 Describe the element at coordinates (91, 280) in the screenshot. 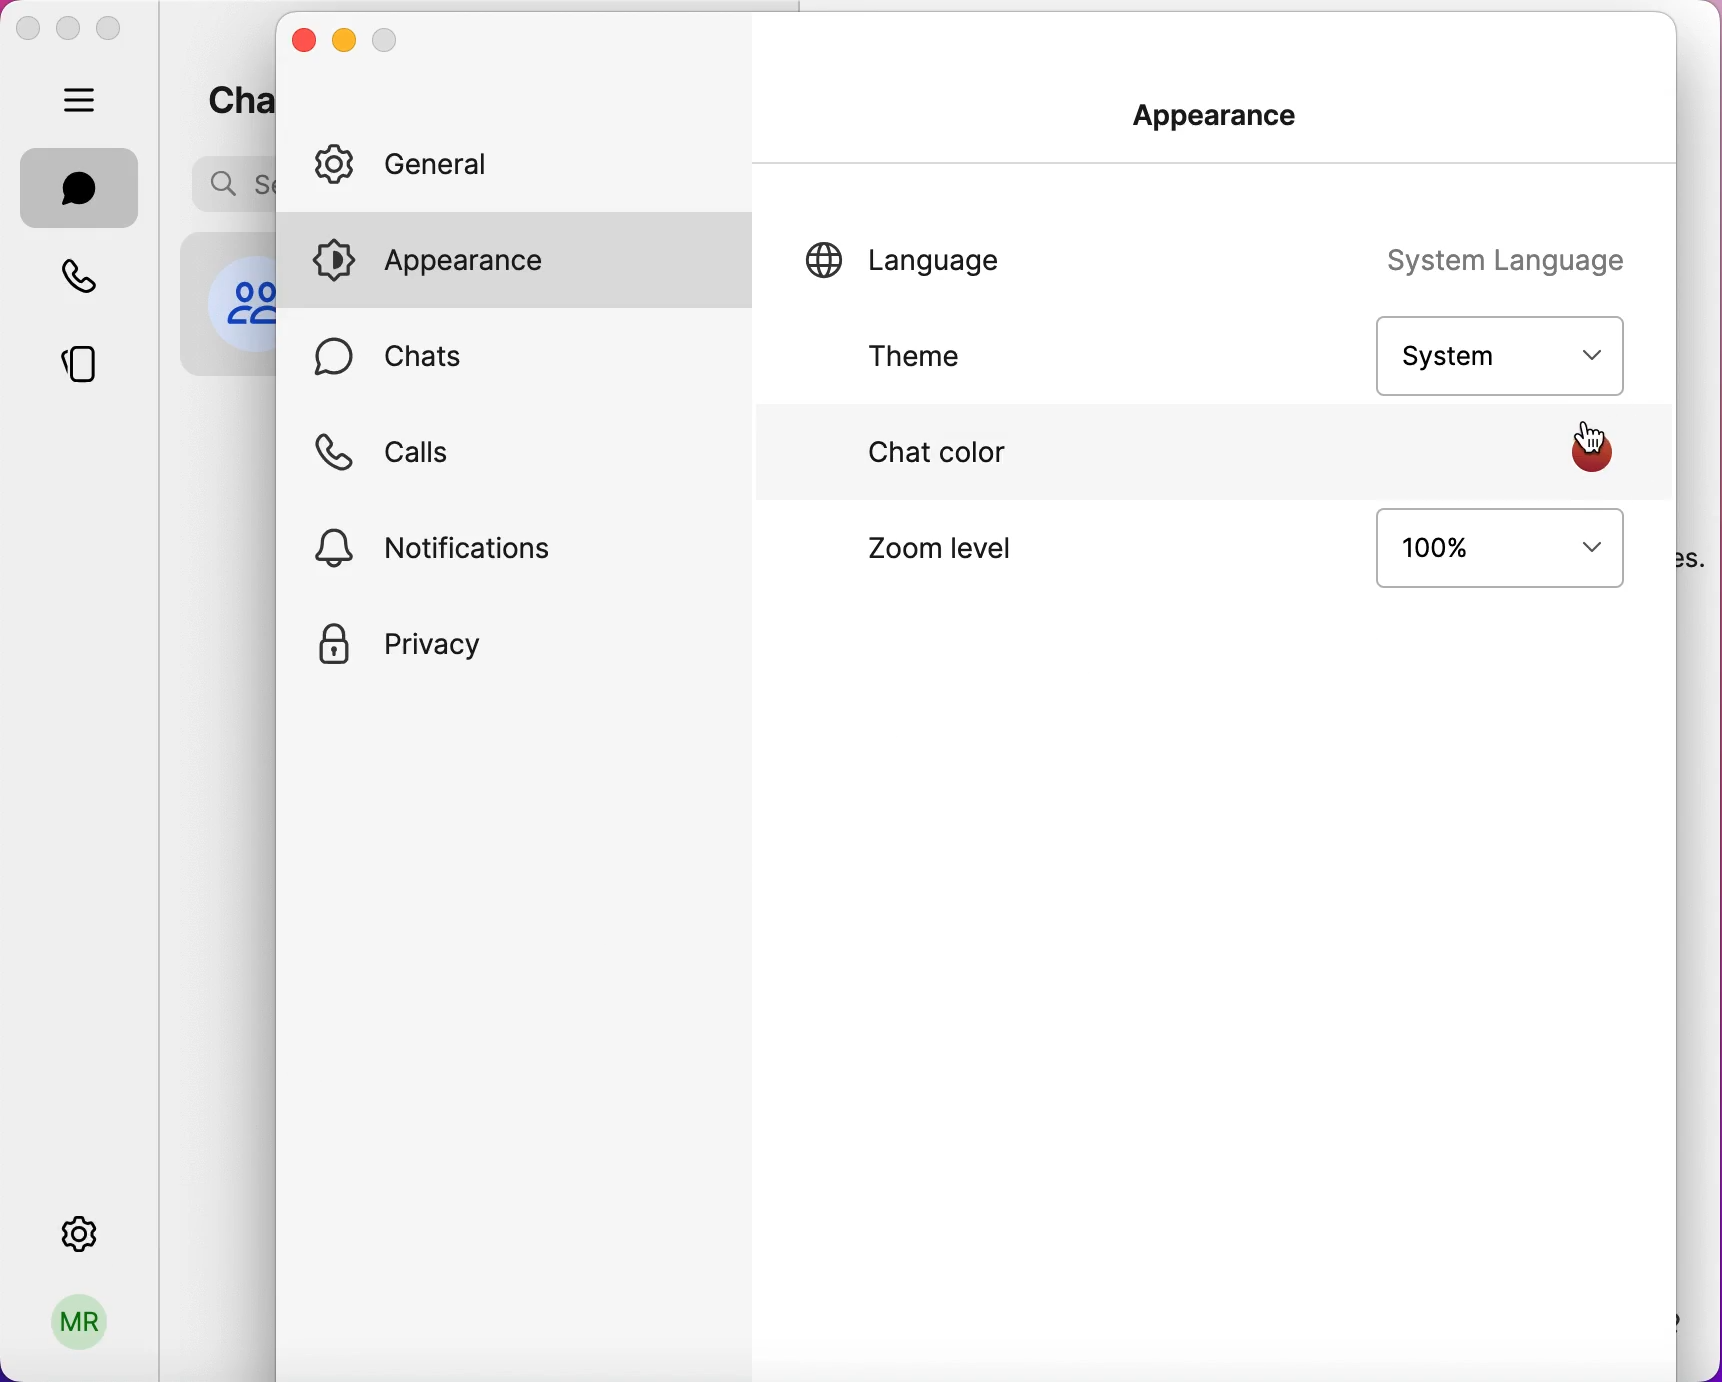

I see `calls` at that location.